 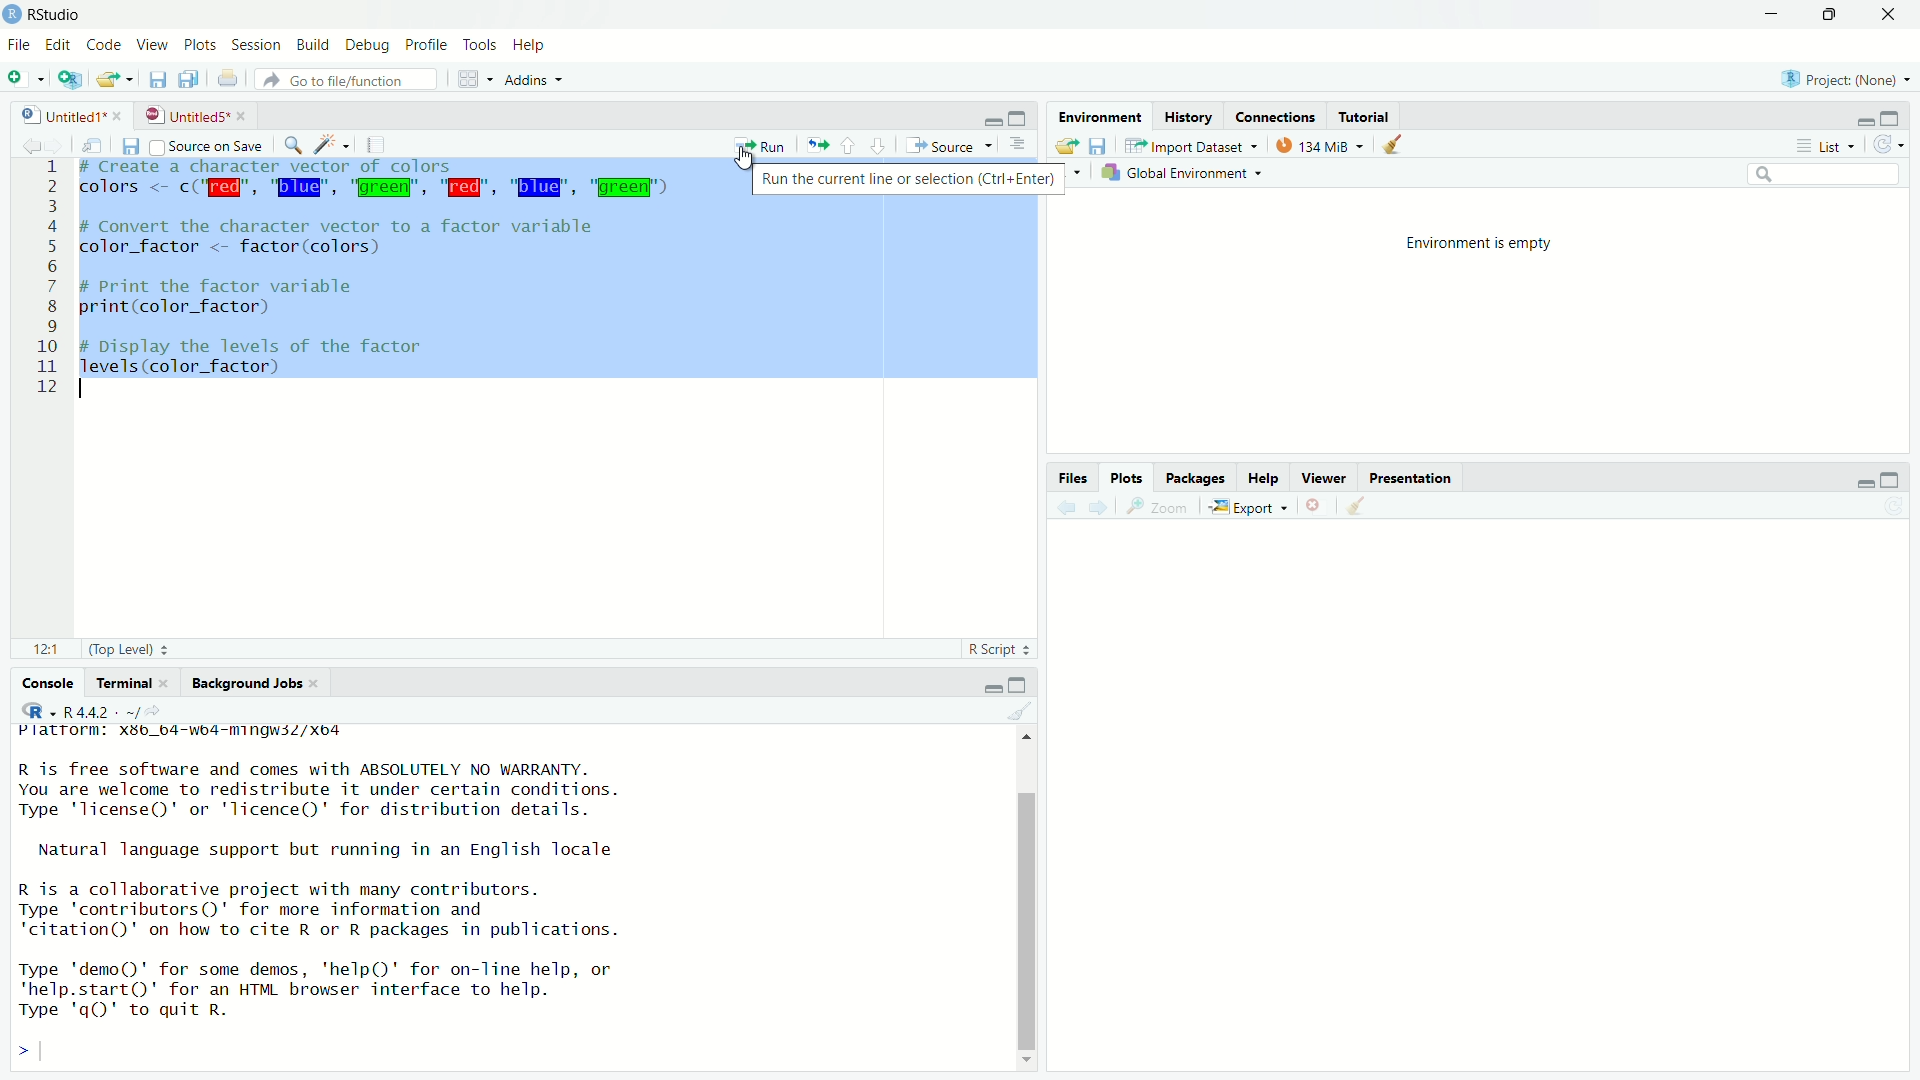 What do you see at coordinates (1063, 145) in the screenshot?
I see `load workspace` at bounding box center [1063, 145].